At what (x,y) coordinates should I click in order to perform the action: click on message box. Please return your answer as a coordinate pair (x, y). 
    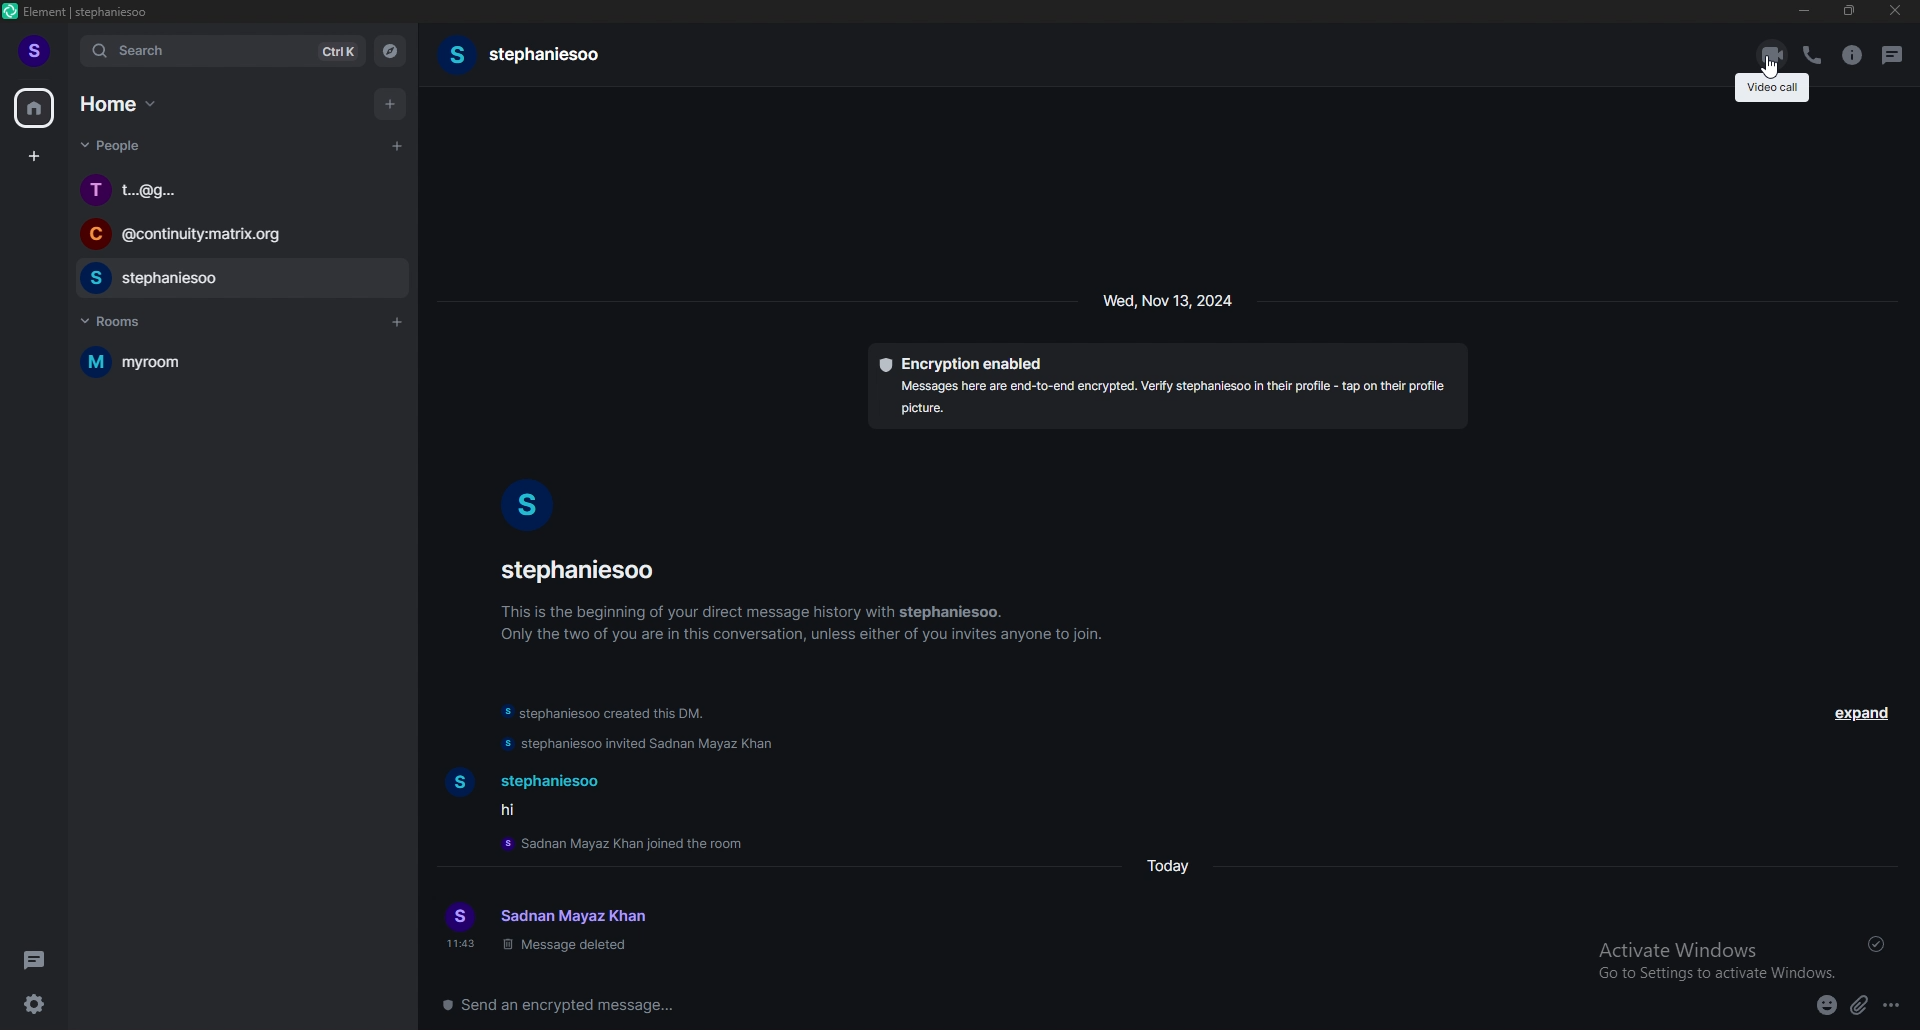
    Looking at the image, I should click on (969, 1003).